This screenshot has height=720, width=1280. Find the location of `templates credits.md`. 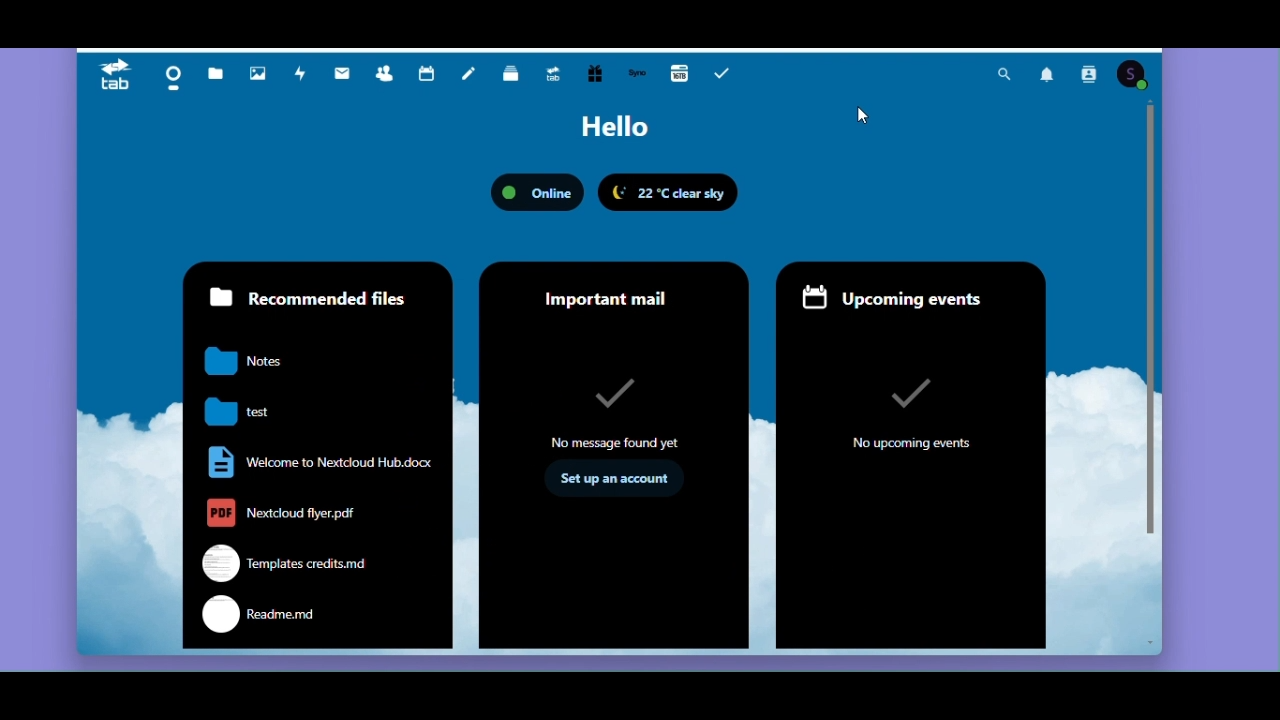

templates credits.md is located at coordinates (289, 562).